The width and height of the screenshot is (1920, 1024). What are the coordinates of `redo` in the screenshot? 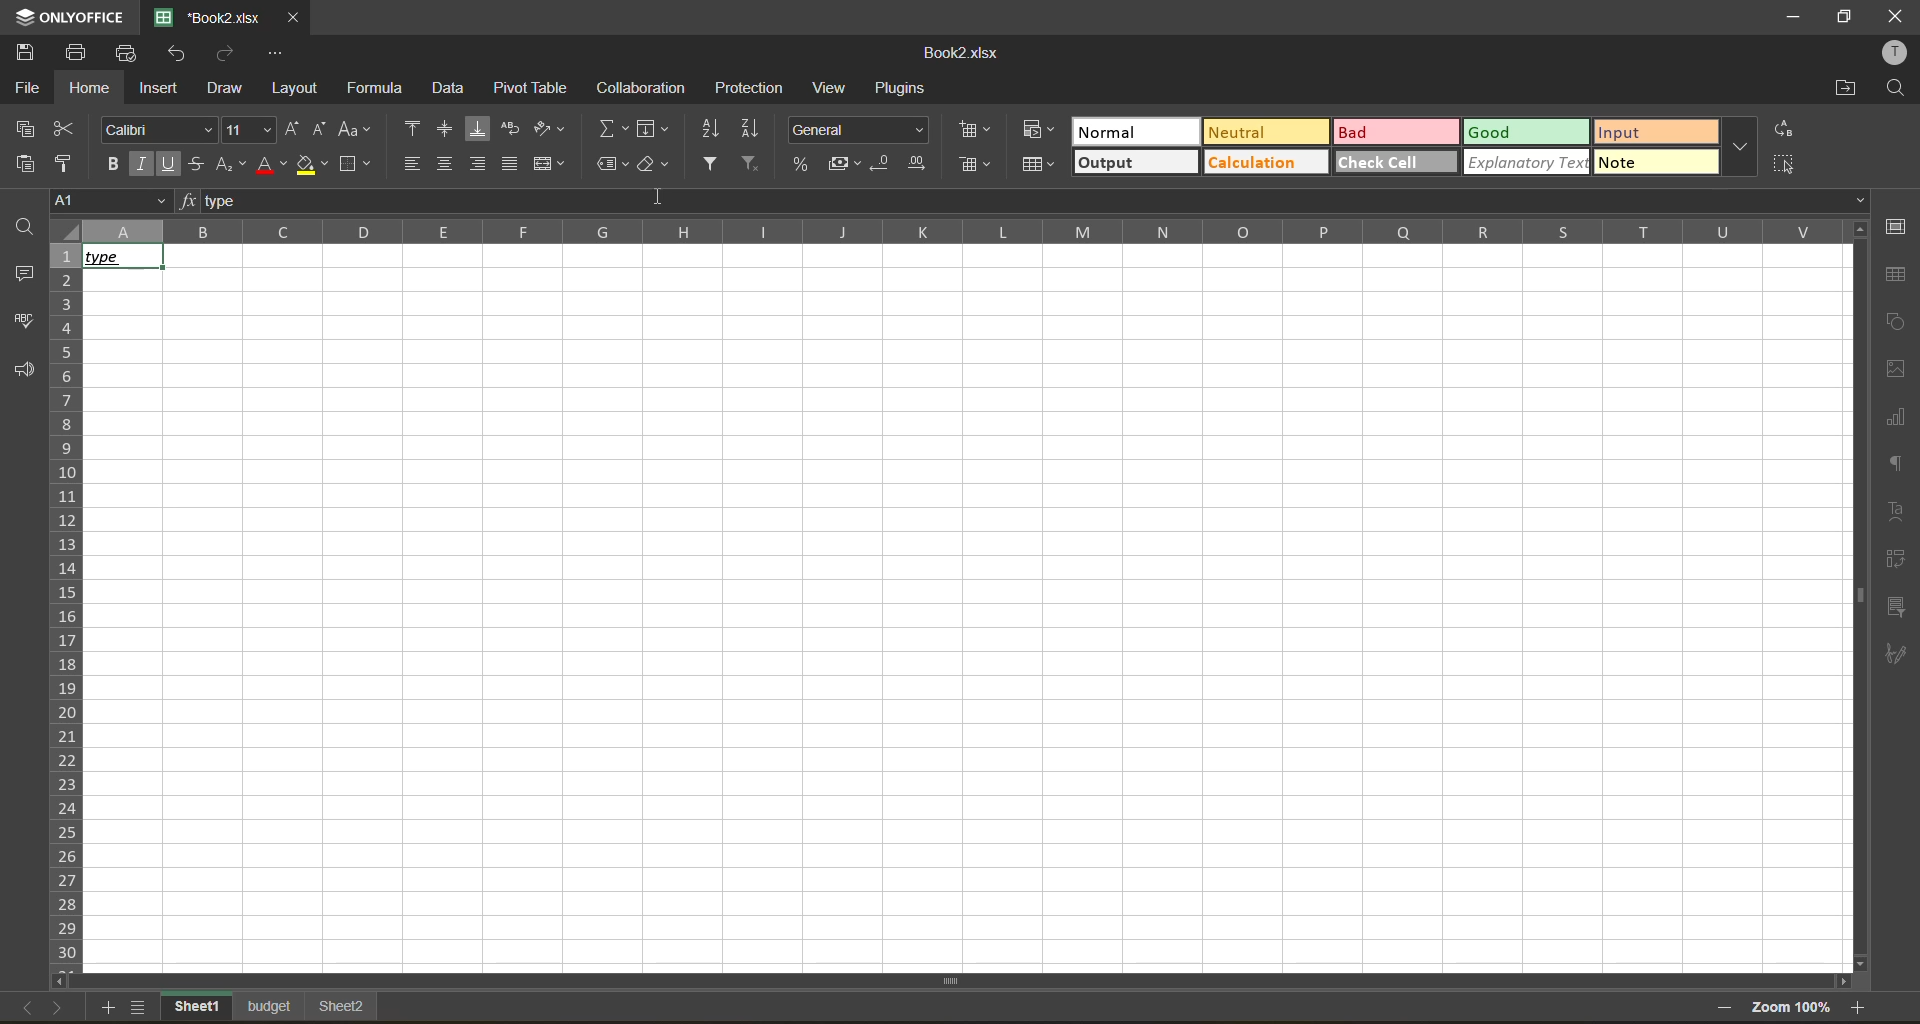 It's located at (232, 53).